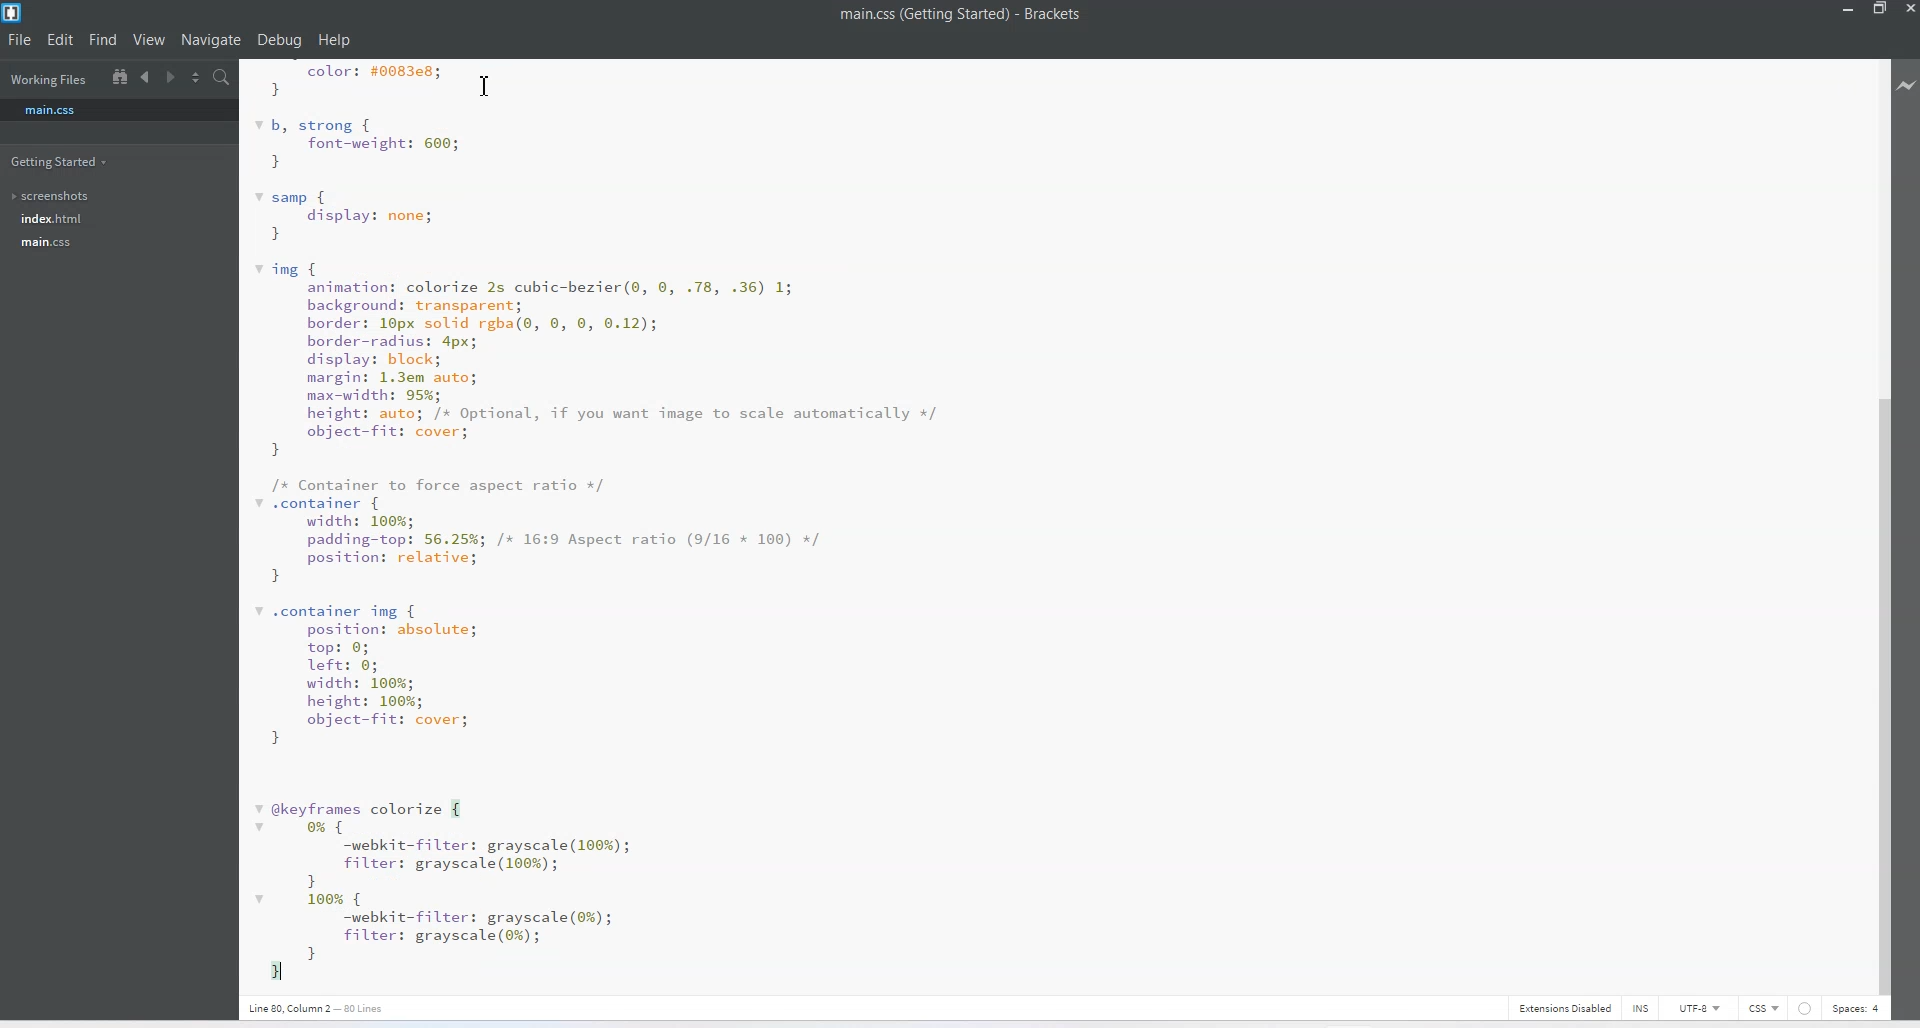  What do you see at coordinates (1885, 525) in the screenshot?
I see `Vertical Scroll Bar` at bounding box center [1885, 525].